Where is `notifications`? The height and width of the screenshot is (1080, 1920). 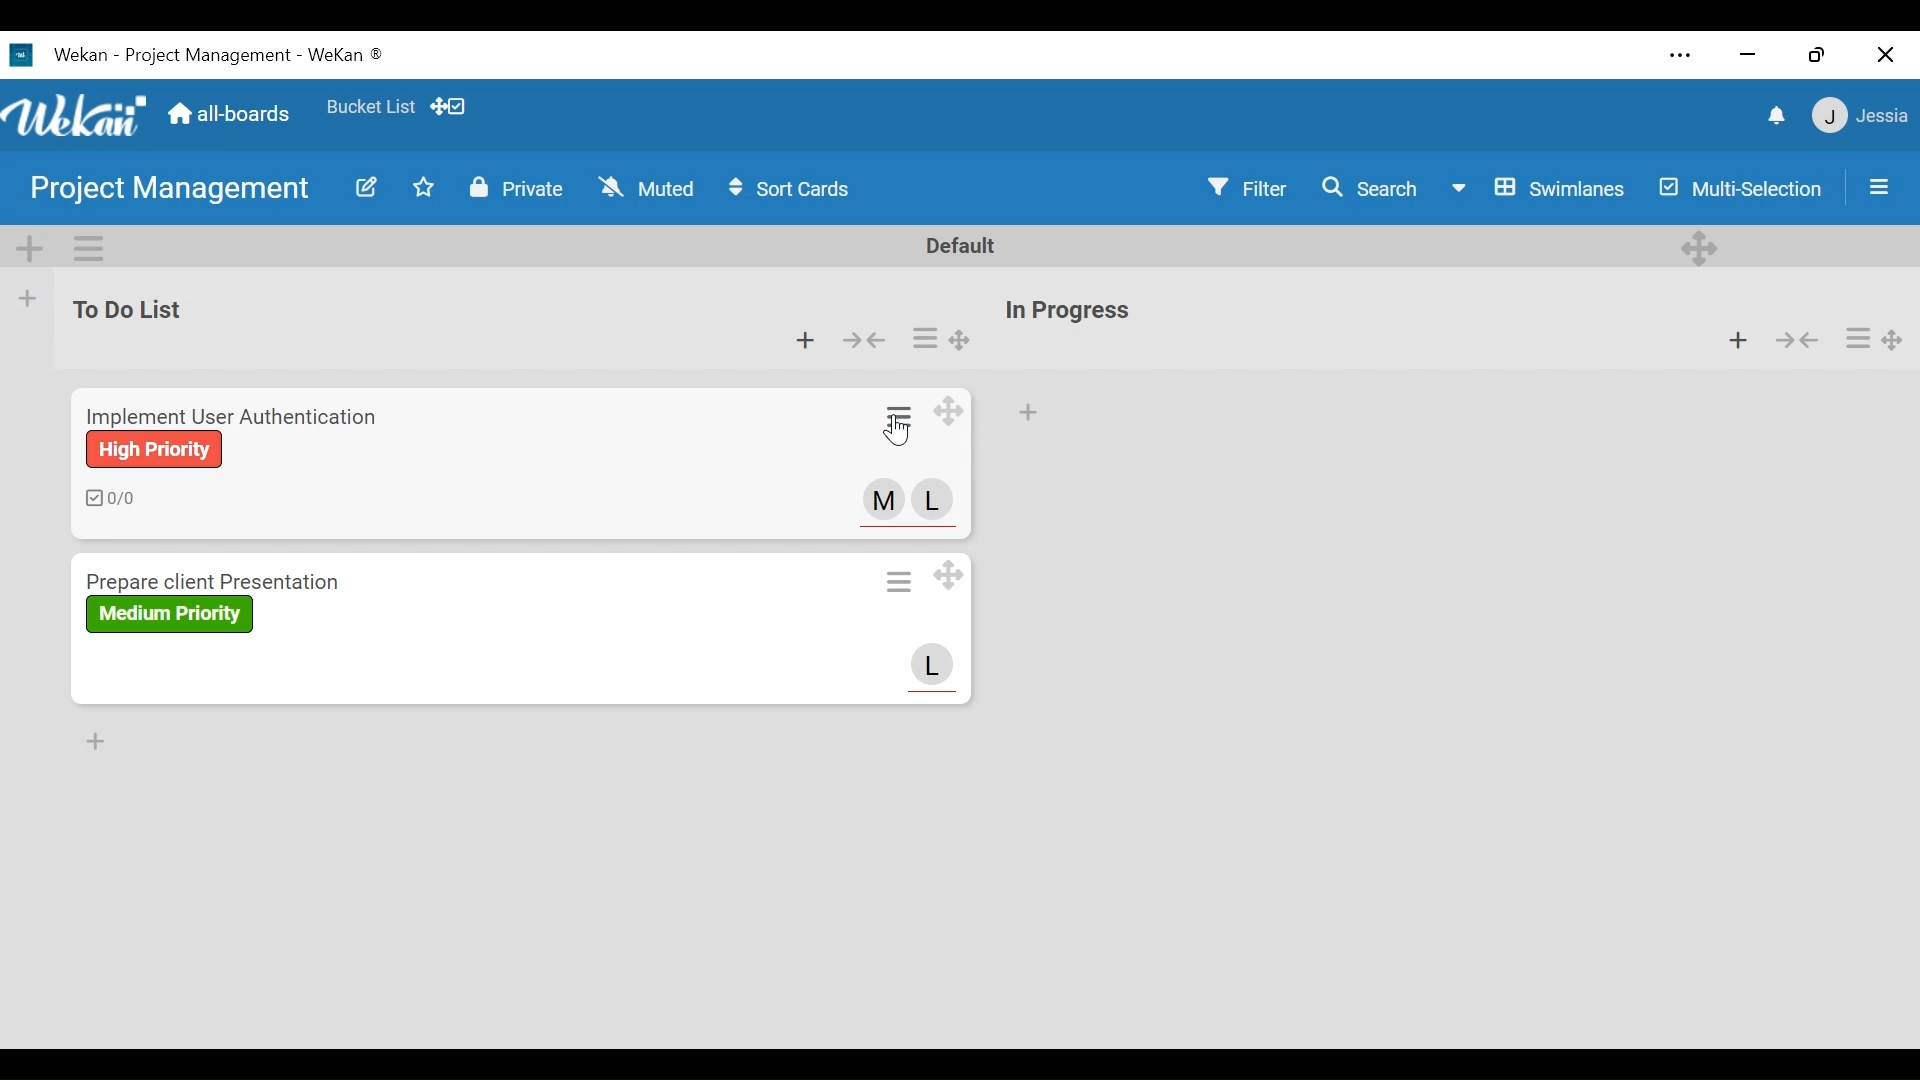 notifications is located at coordinates (1774, 118).